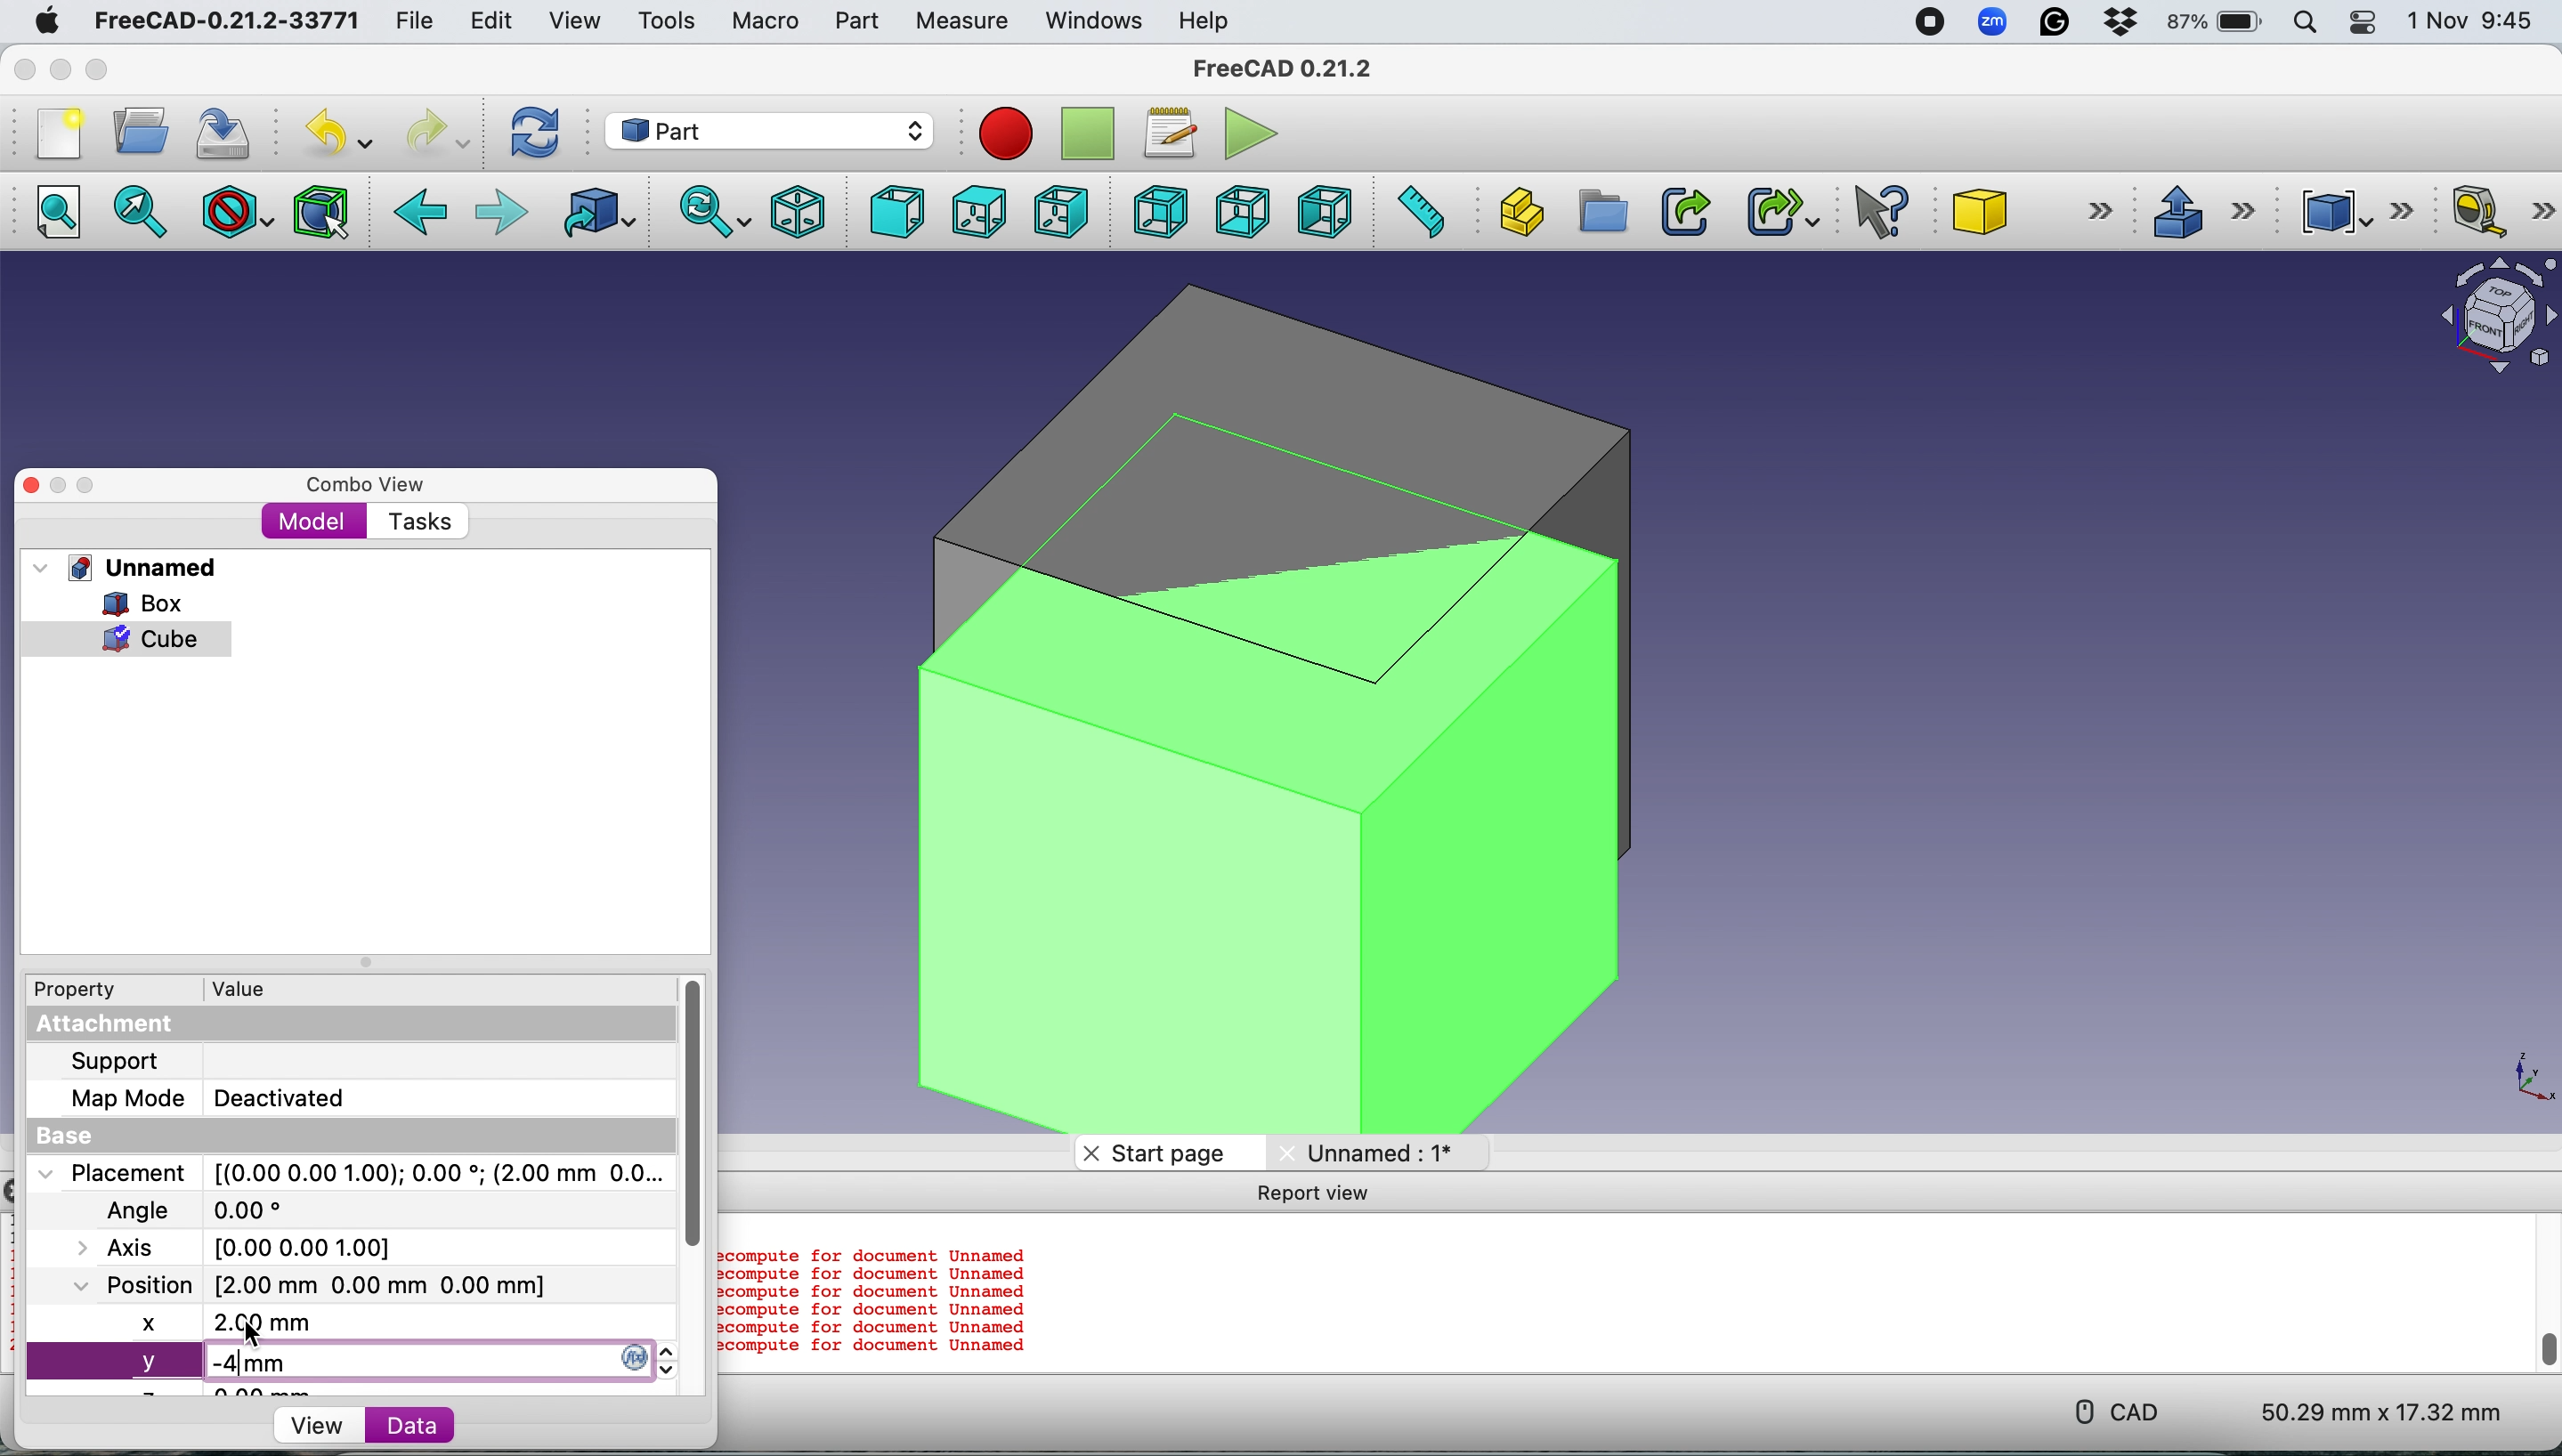 Image resolution: width=2562 pixels, height=1456 pixels. What do you see at coordinates (766, 23) in the screenshot?
I see `Macro` at bounding box center [766, 23].